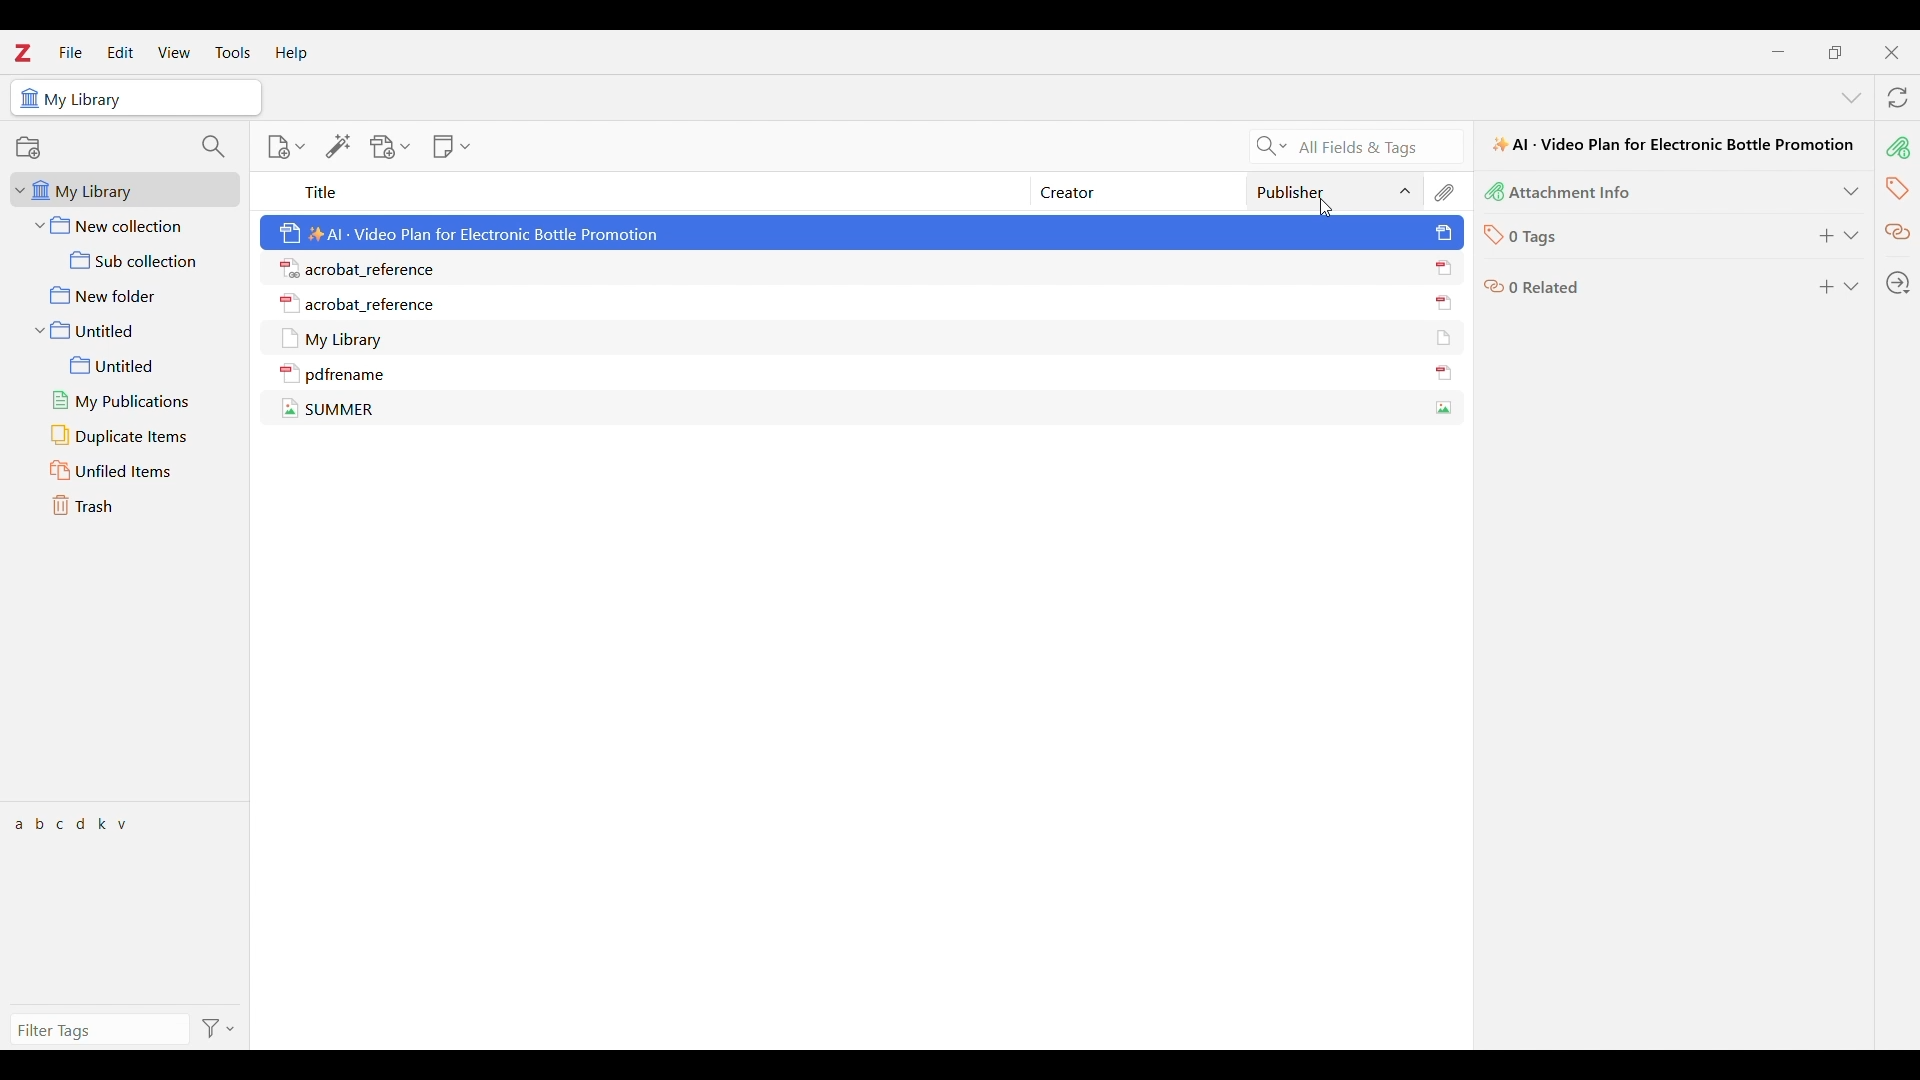 Image resolution: width=1920 pixels, height=1080 pixels. I want to click on icon, so click(1445, 233).